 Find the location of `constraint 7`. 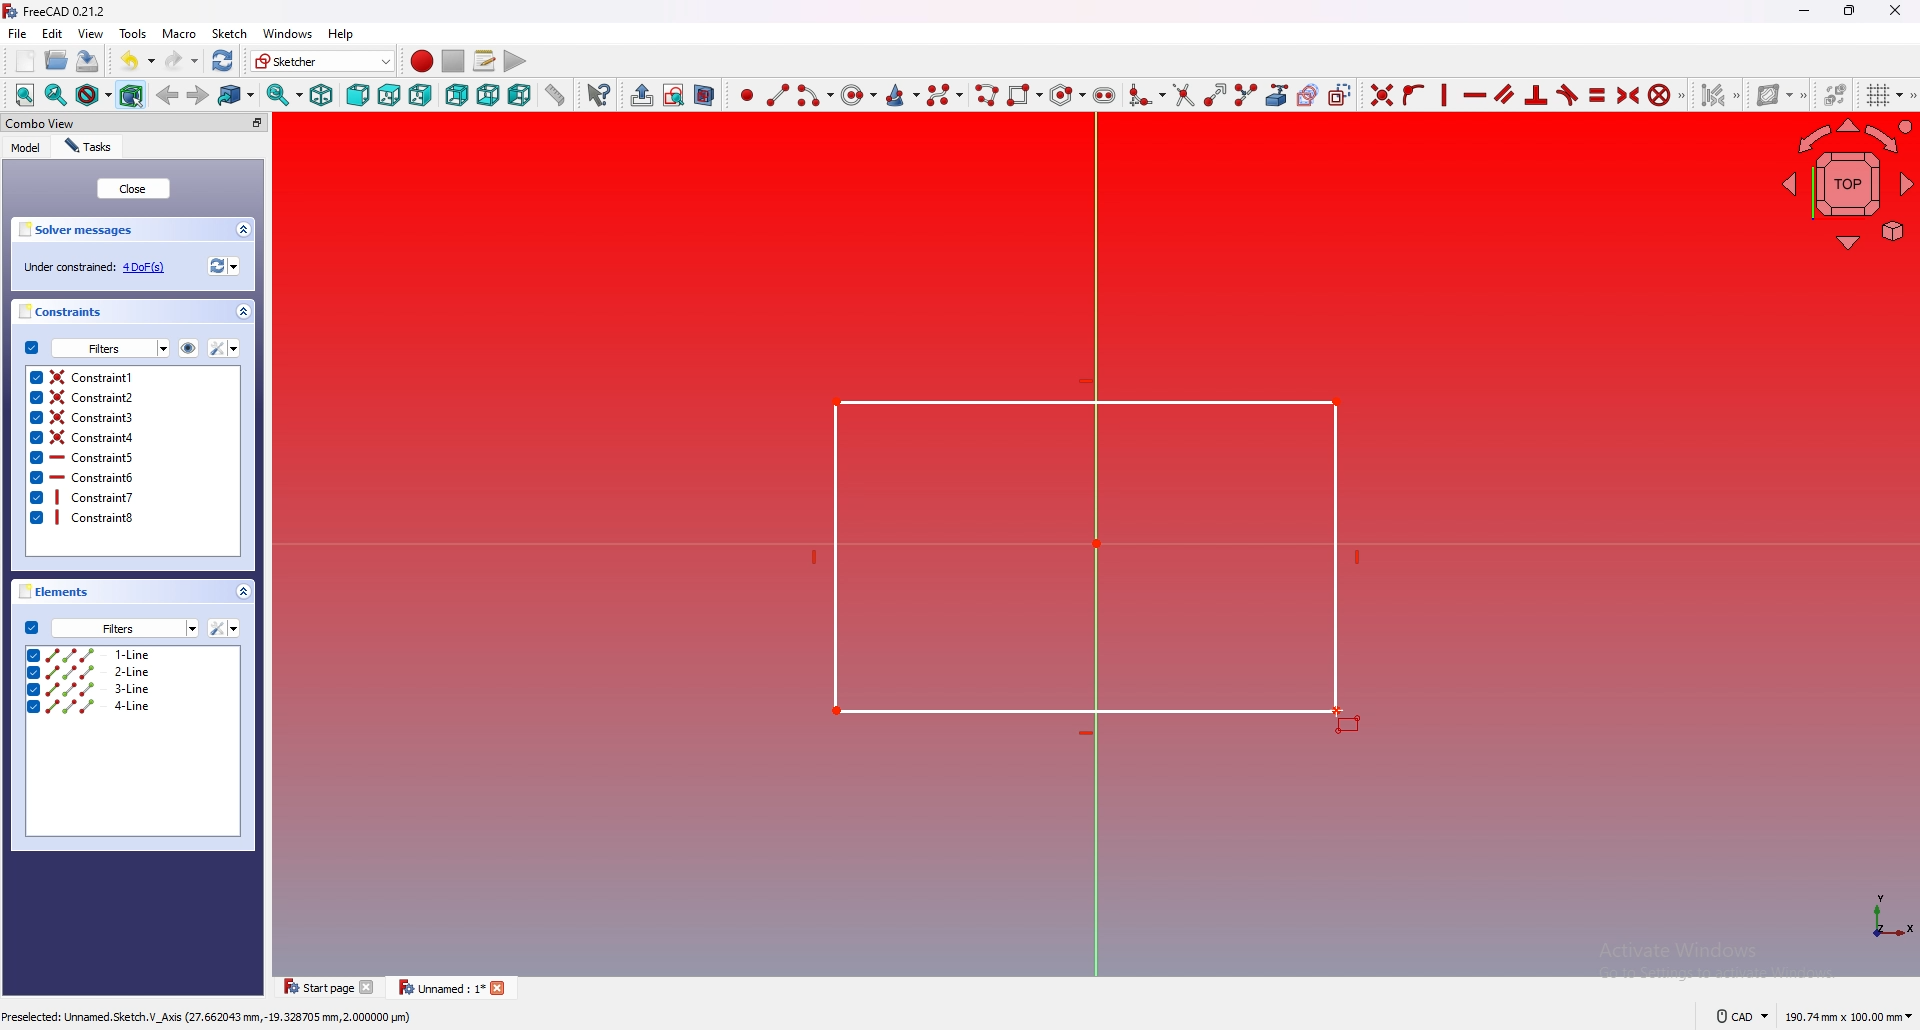

constraint 7 is located at coordinates (131, 496).